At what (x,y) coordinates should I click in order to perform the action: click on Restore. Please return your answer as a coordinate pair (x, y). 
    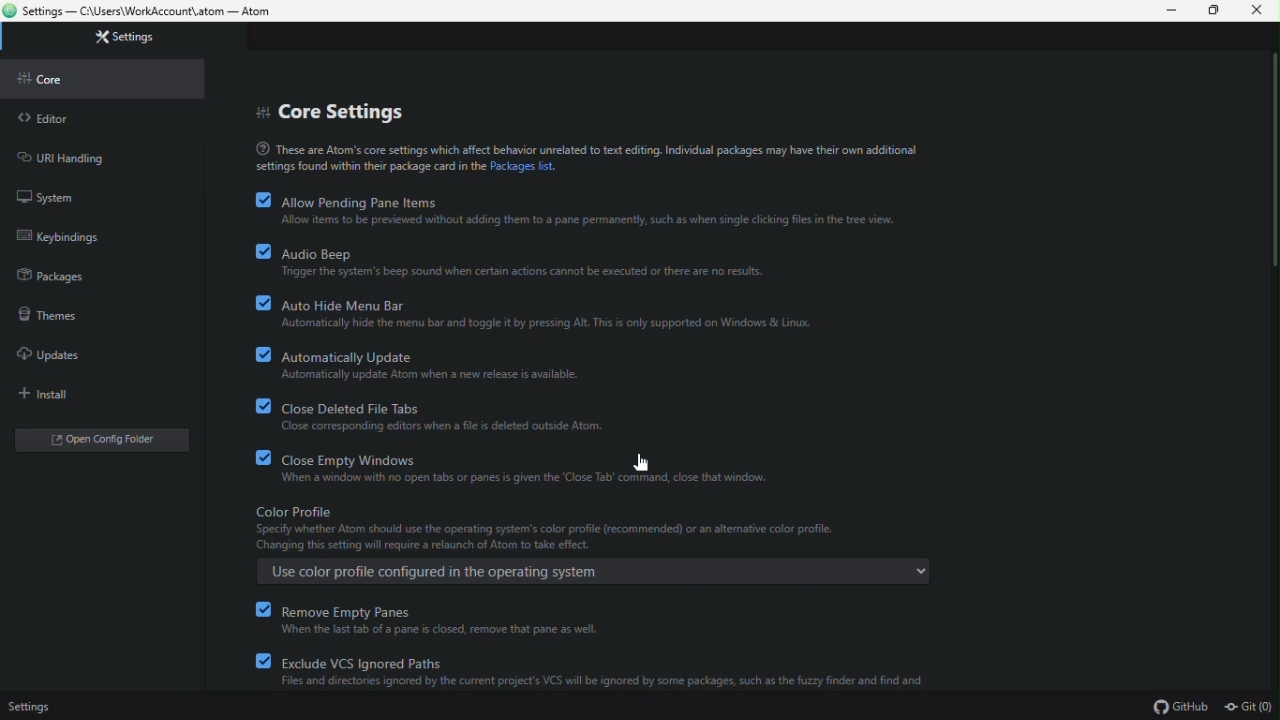
    Looking at the image, I should click on (1217, 11).